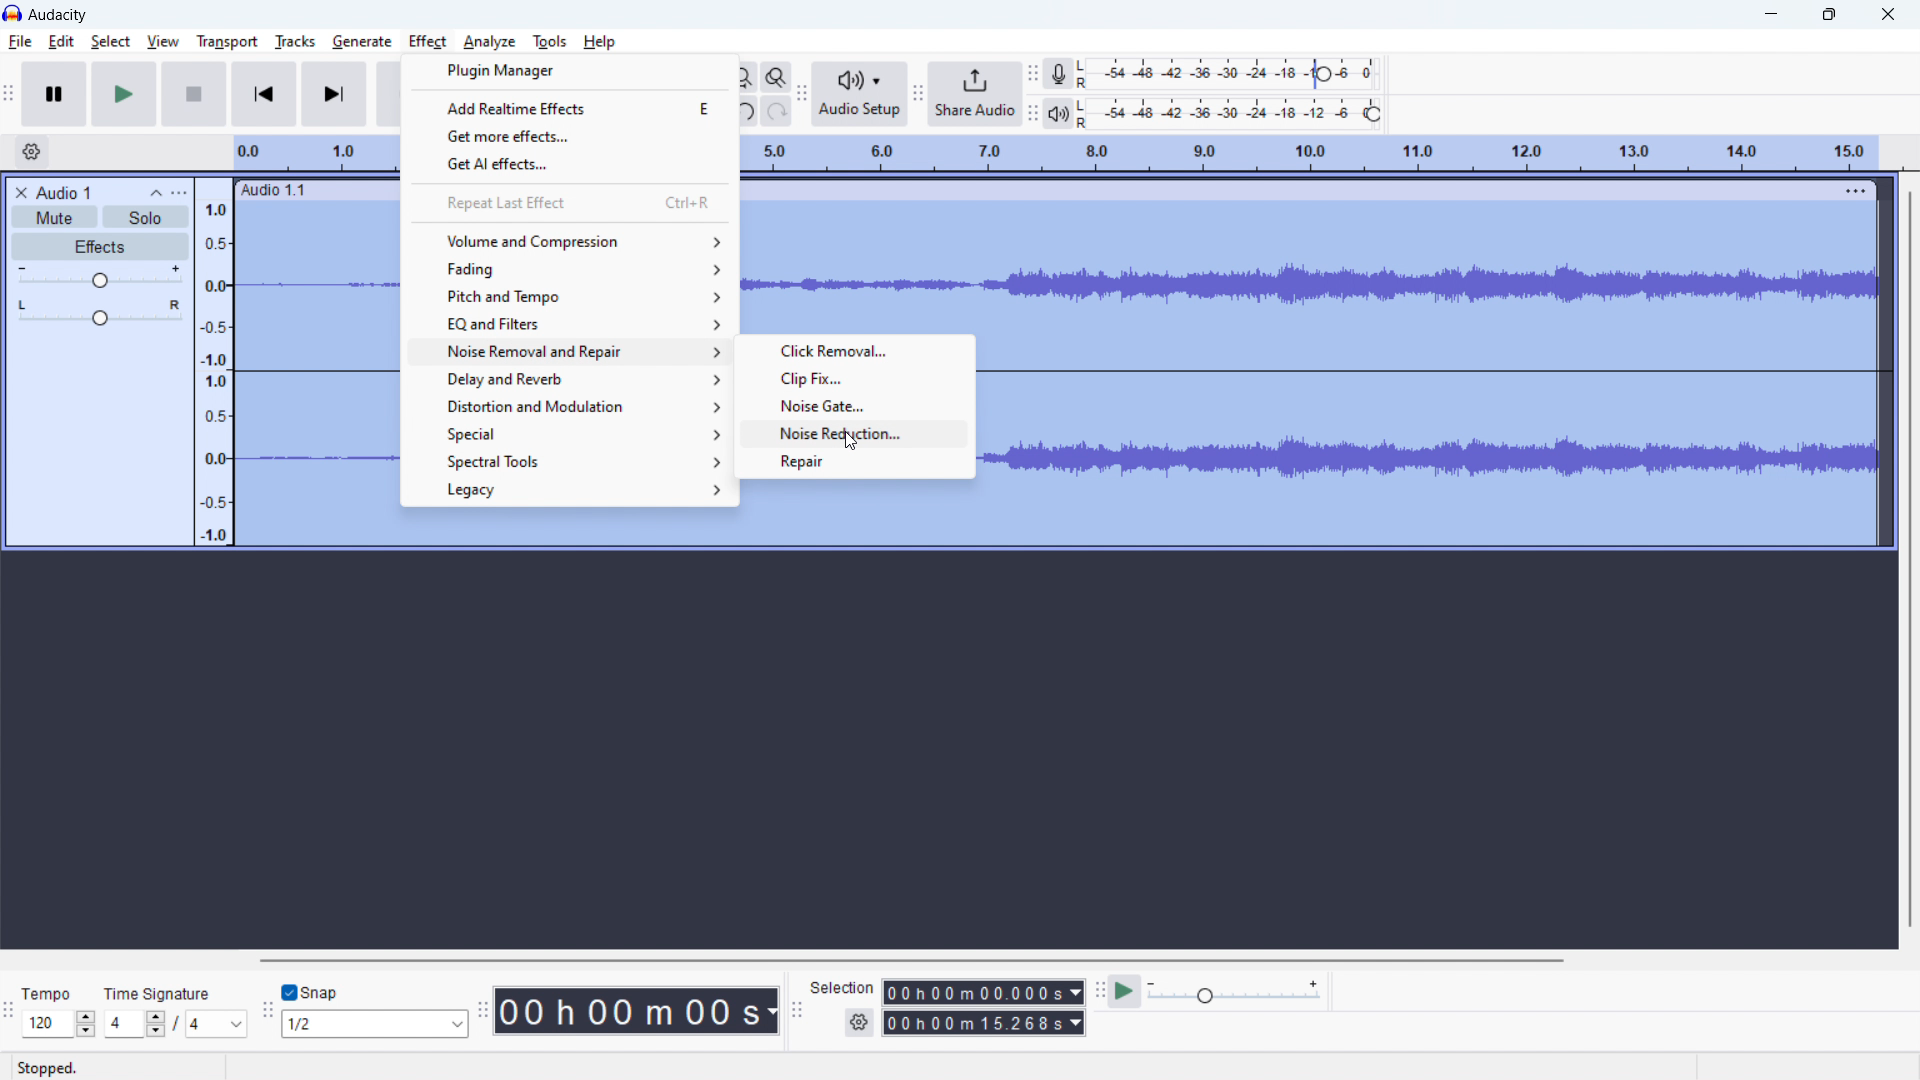 Image resolution: width=1920 pixels, height=1080 pixels. I want to click on effect, so click(428, 42).